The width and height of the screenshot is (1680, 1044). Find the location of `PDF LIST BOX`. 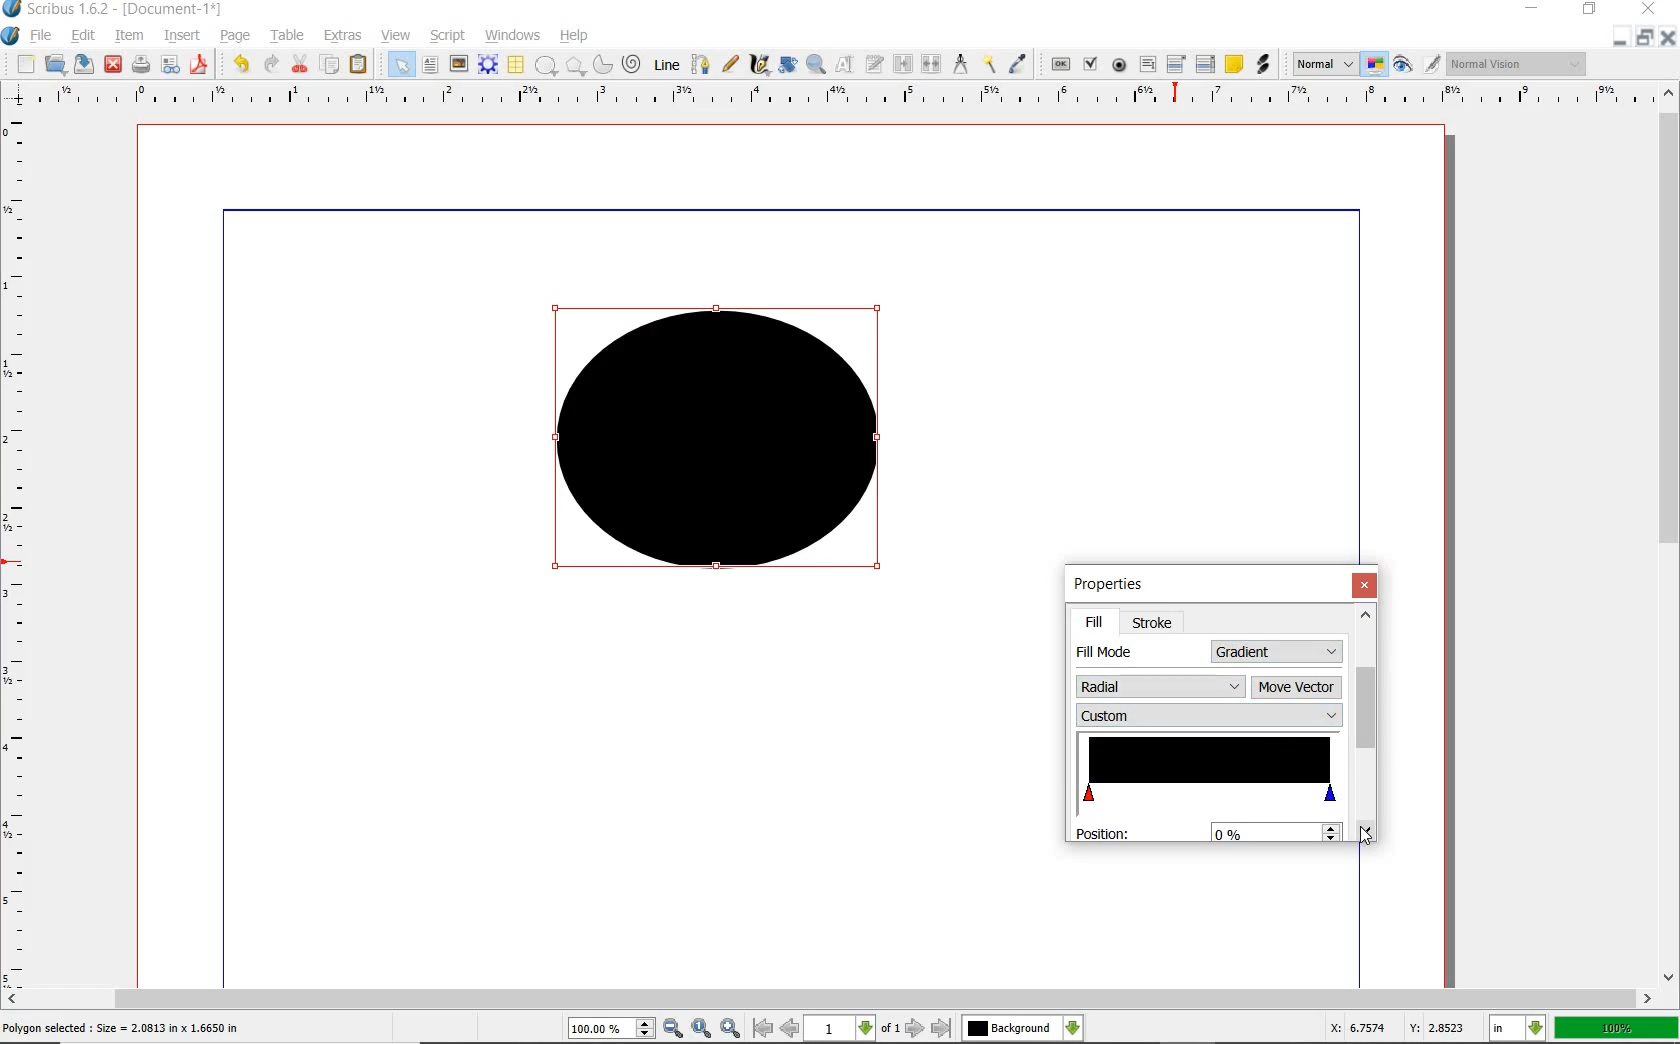

PDF LIST BOX is located at coordinates (1207, 64).